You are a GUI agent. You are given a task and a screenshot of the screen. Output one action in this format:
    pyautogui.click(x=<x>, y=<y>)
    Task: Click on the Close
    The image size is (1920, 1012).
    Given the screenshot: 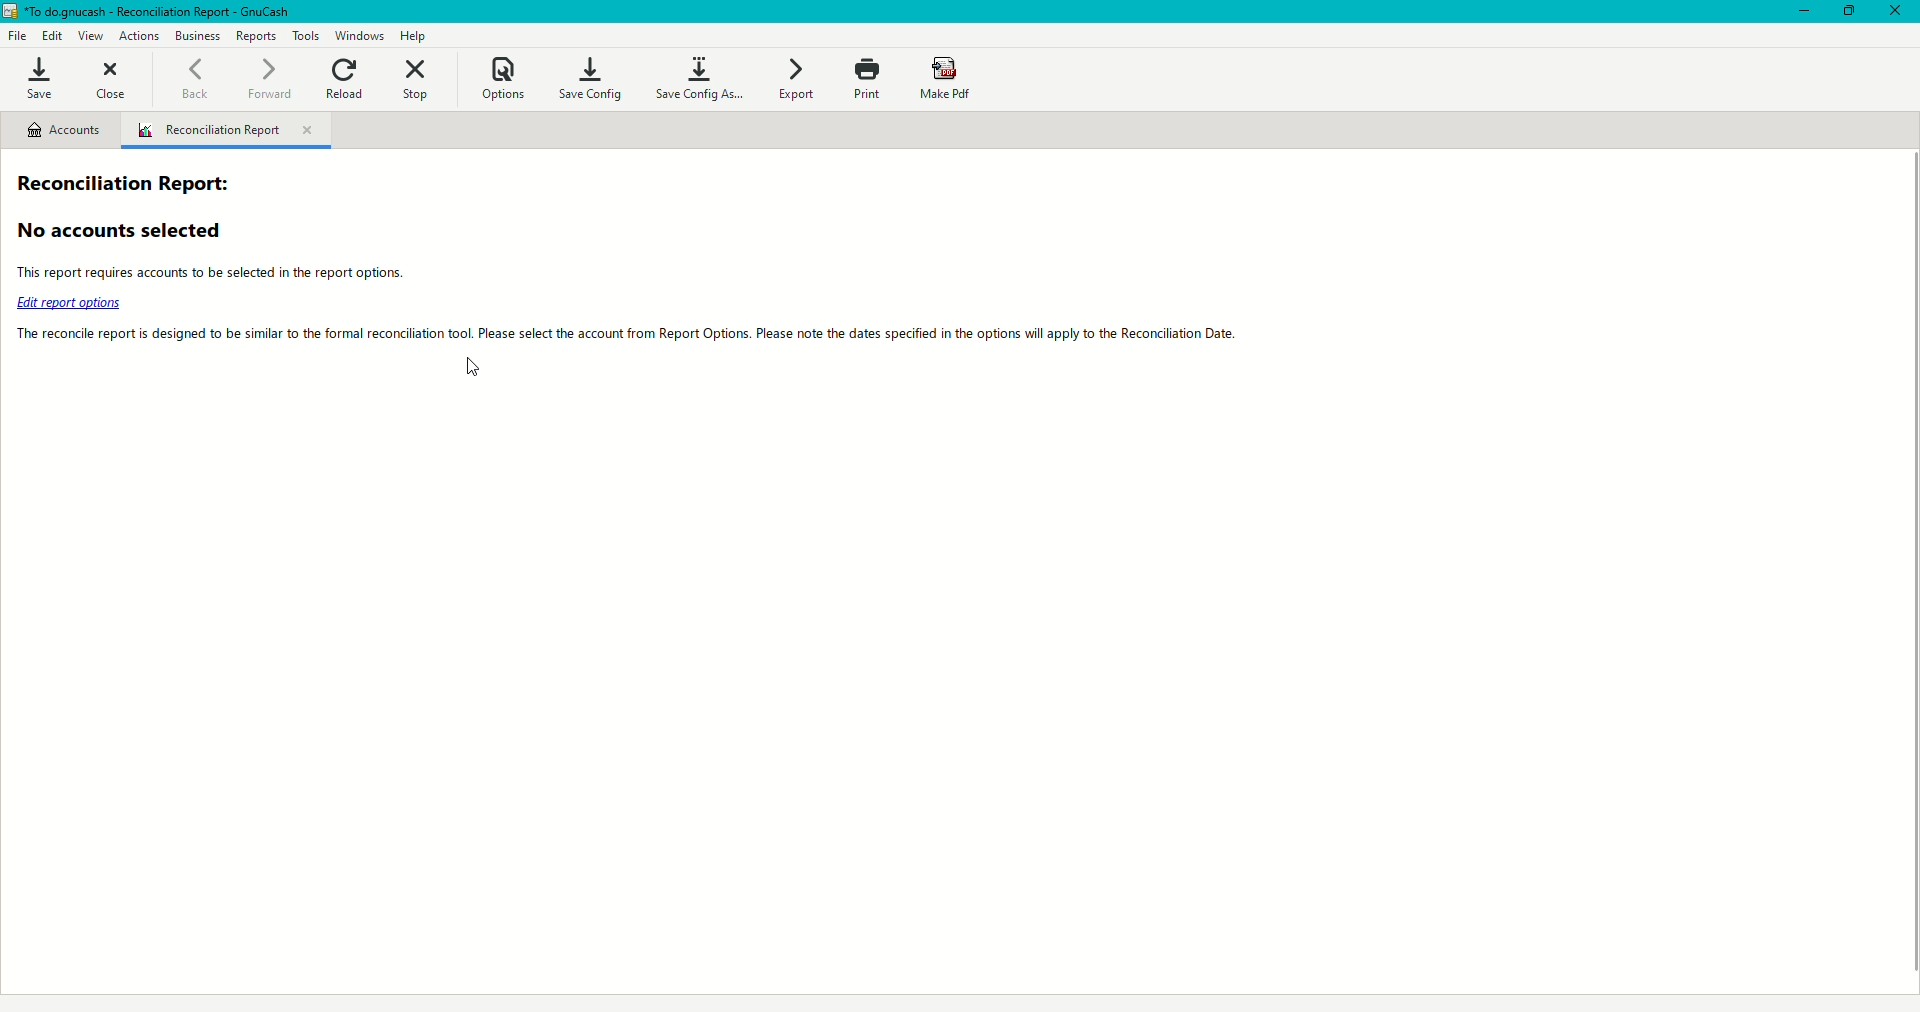 What is the action you would take?
    pyautogui.click(x=1894, y=12)
    